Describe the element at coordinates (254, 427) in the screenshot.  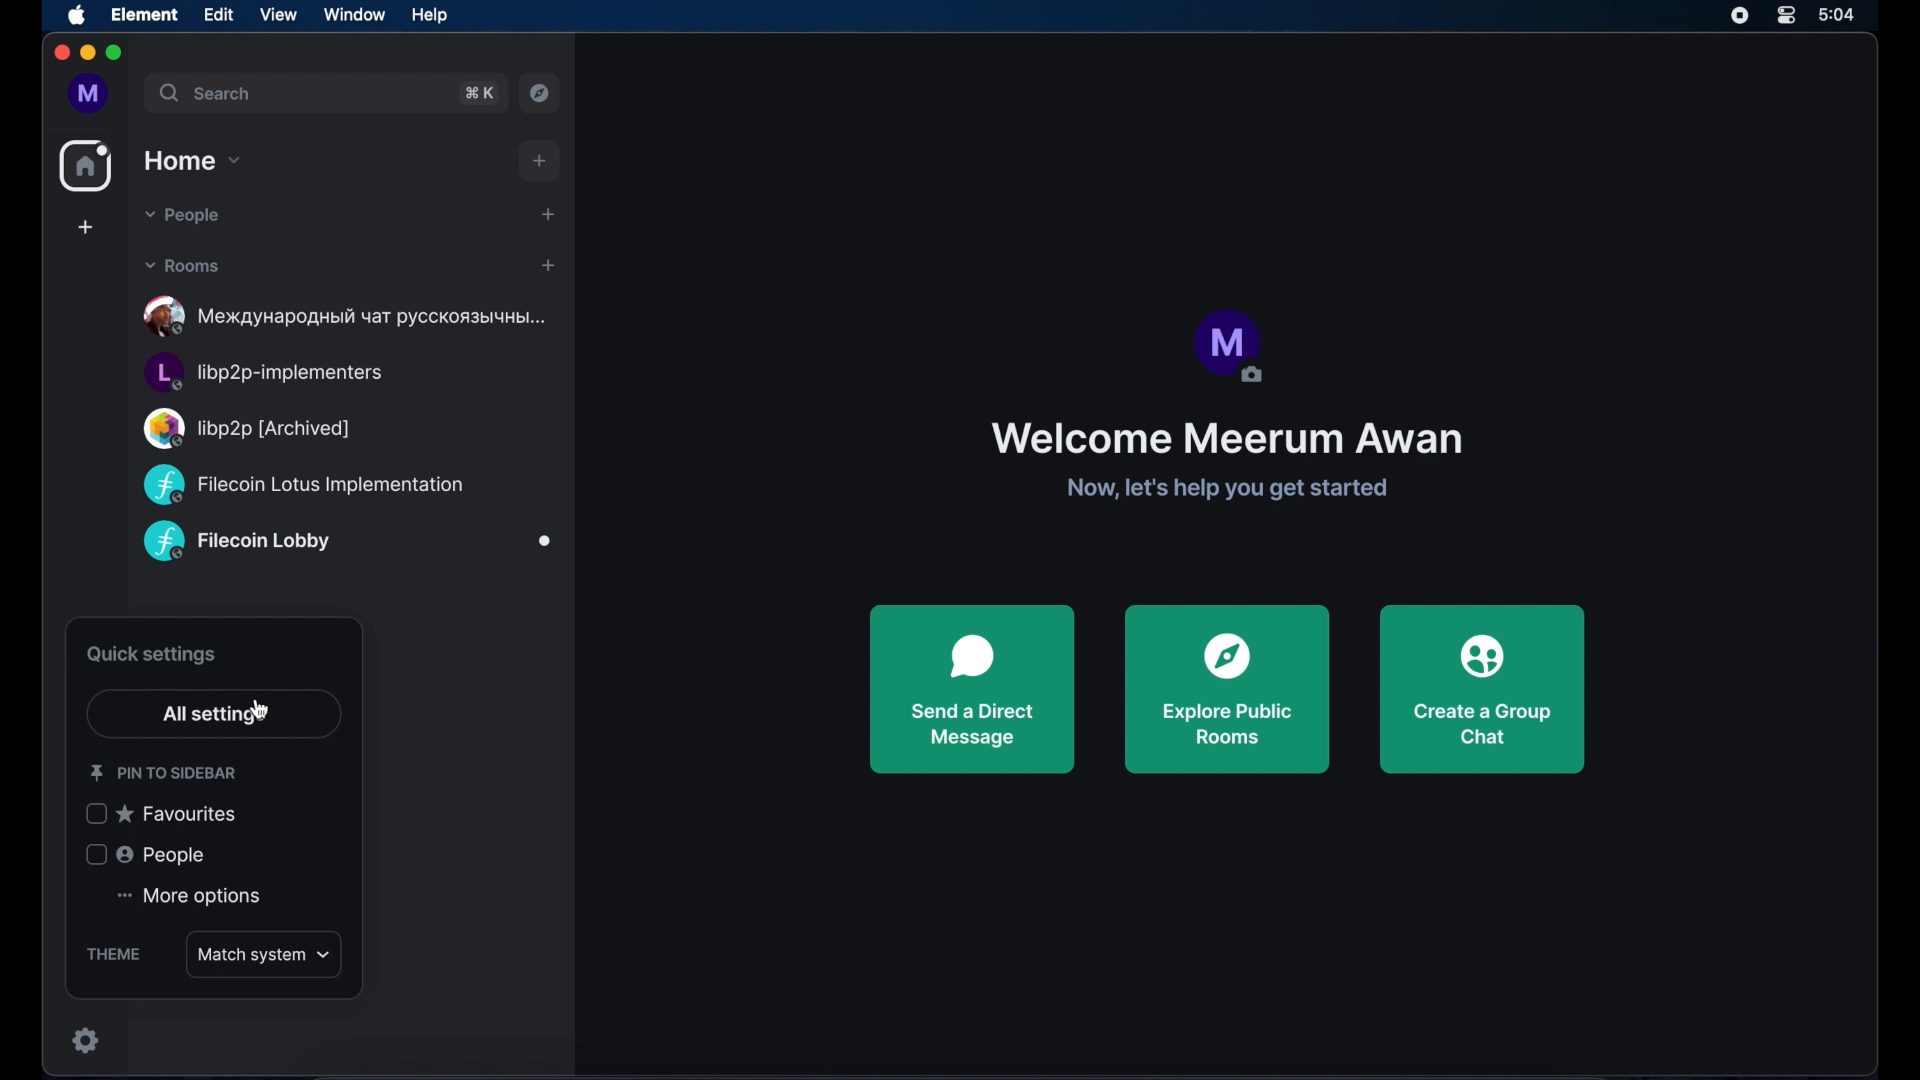
I see `ee libp2p [Archived]` at that location.